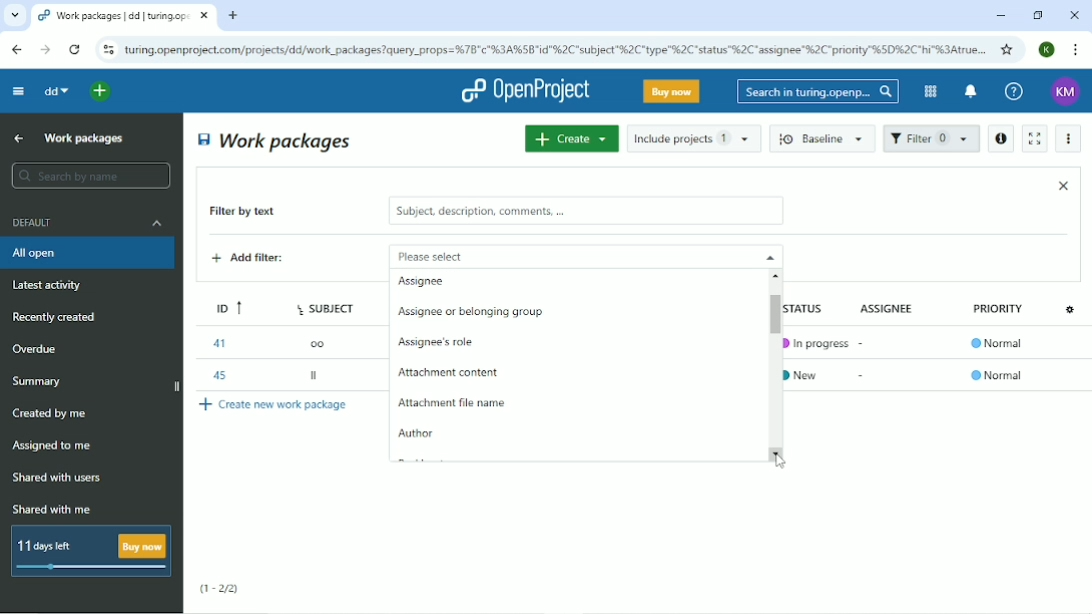  Describe the element at coordinates (1070, 139) in the screenshot. I see `More actions` at that location.